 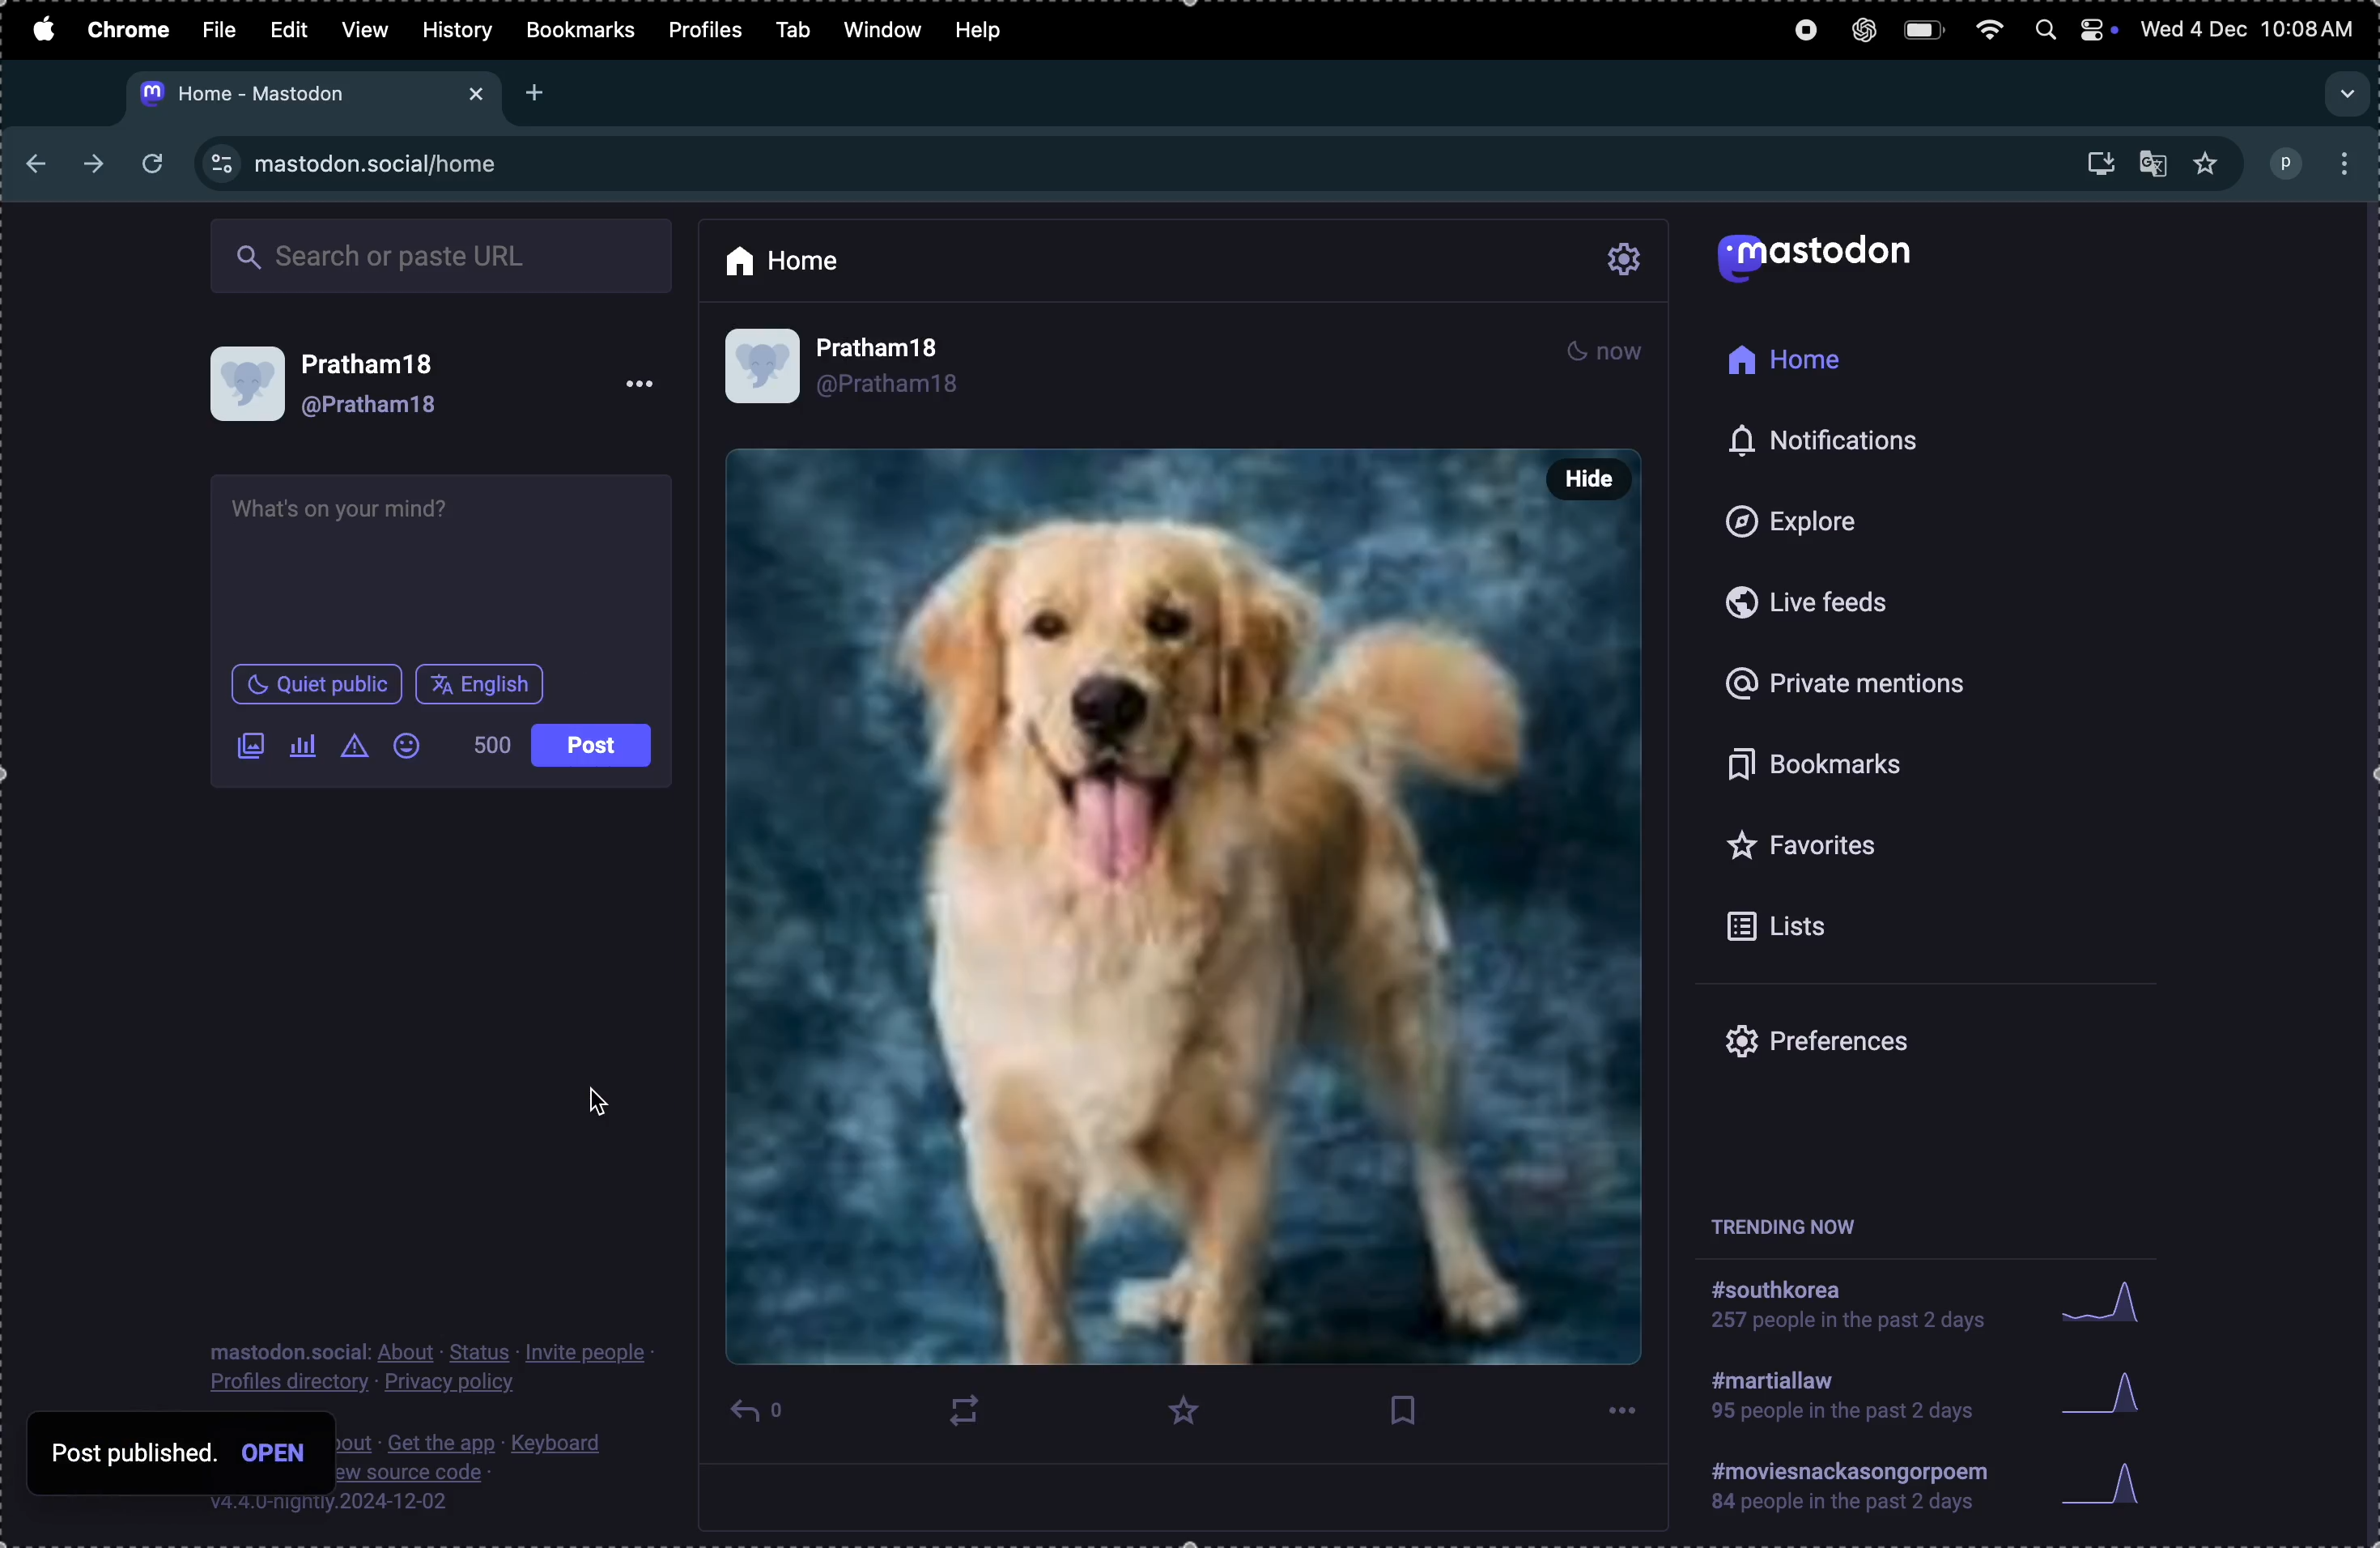 What do you see at coordinates (1797, 34) in the screenshot?
I see `record` at bounding box center [1797, 34].